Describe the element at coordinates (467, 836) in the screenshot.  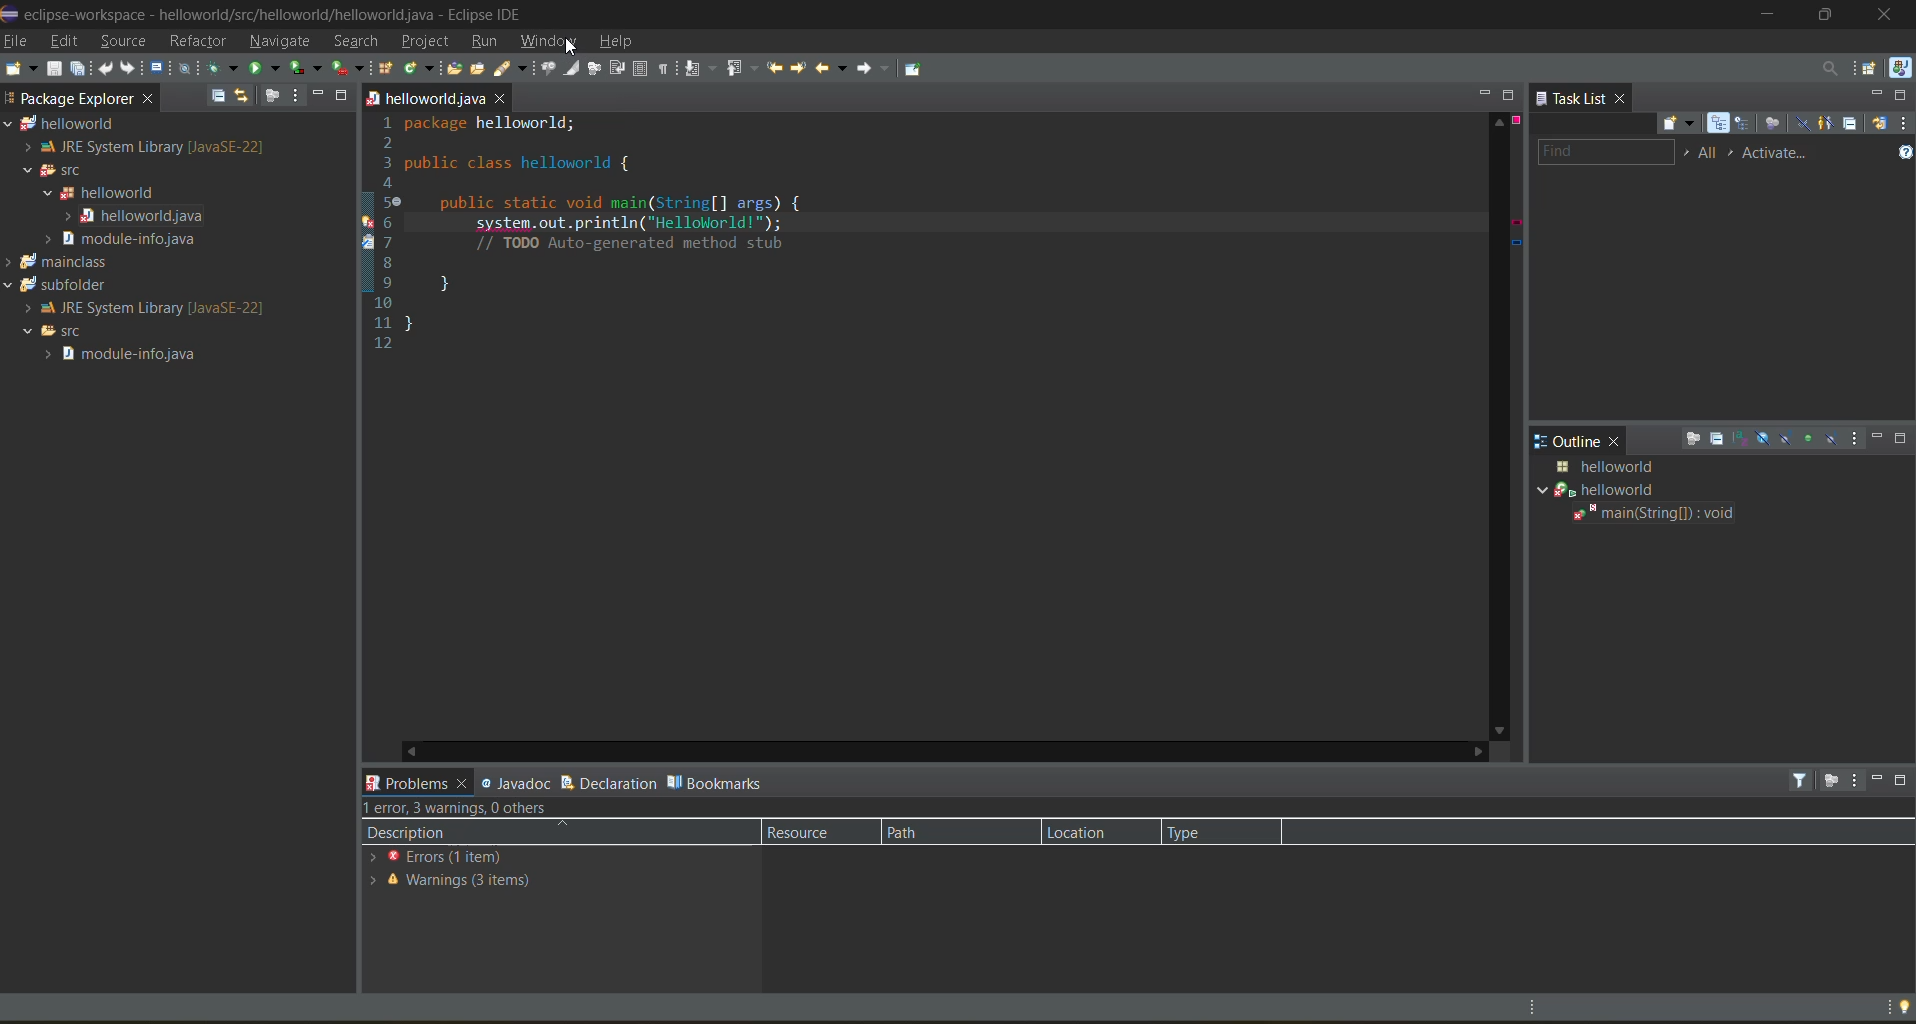
I see `description` at that location.